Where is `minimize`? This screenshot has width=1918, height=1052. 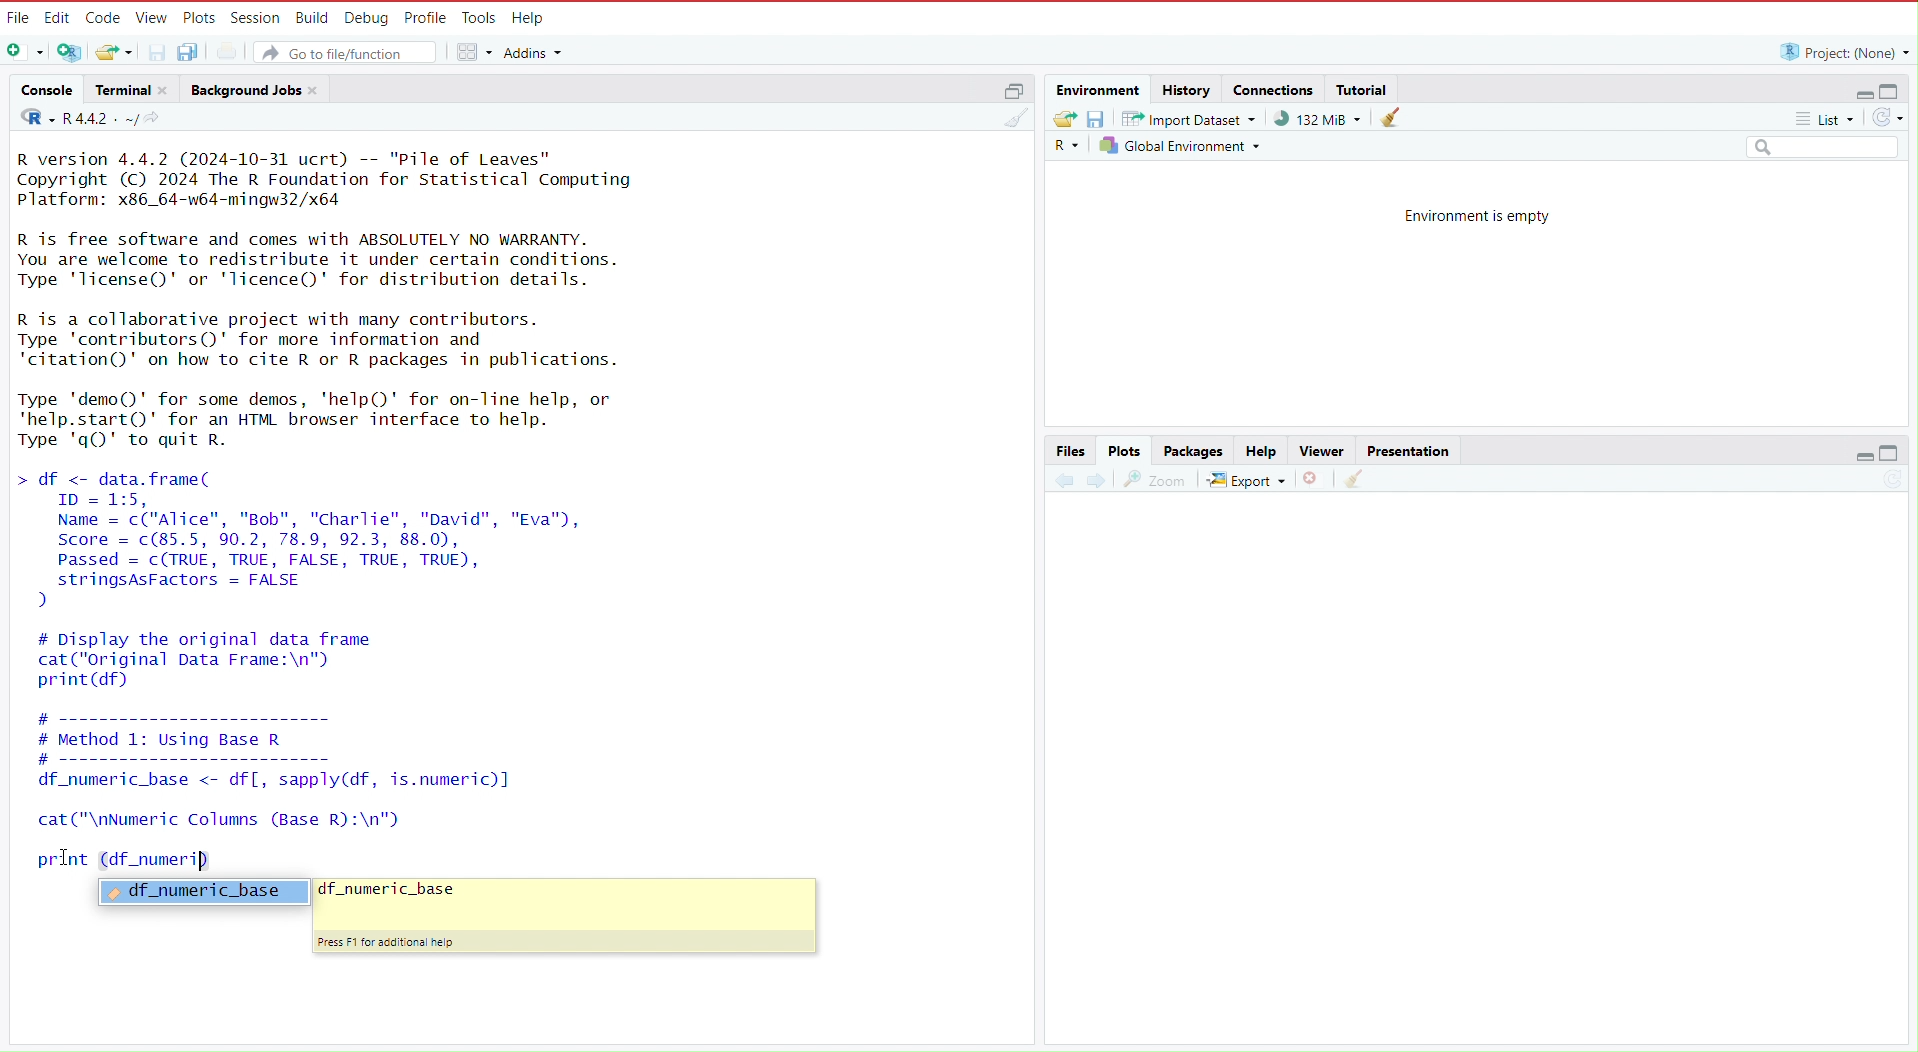 minimize is located at coordinates (1862, 454).